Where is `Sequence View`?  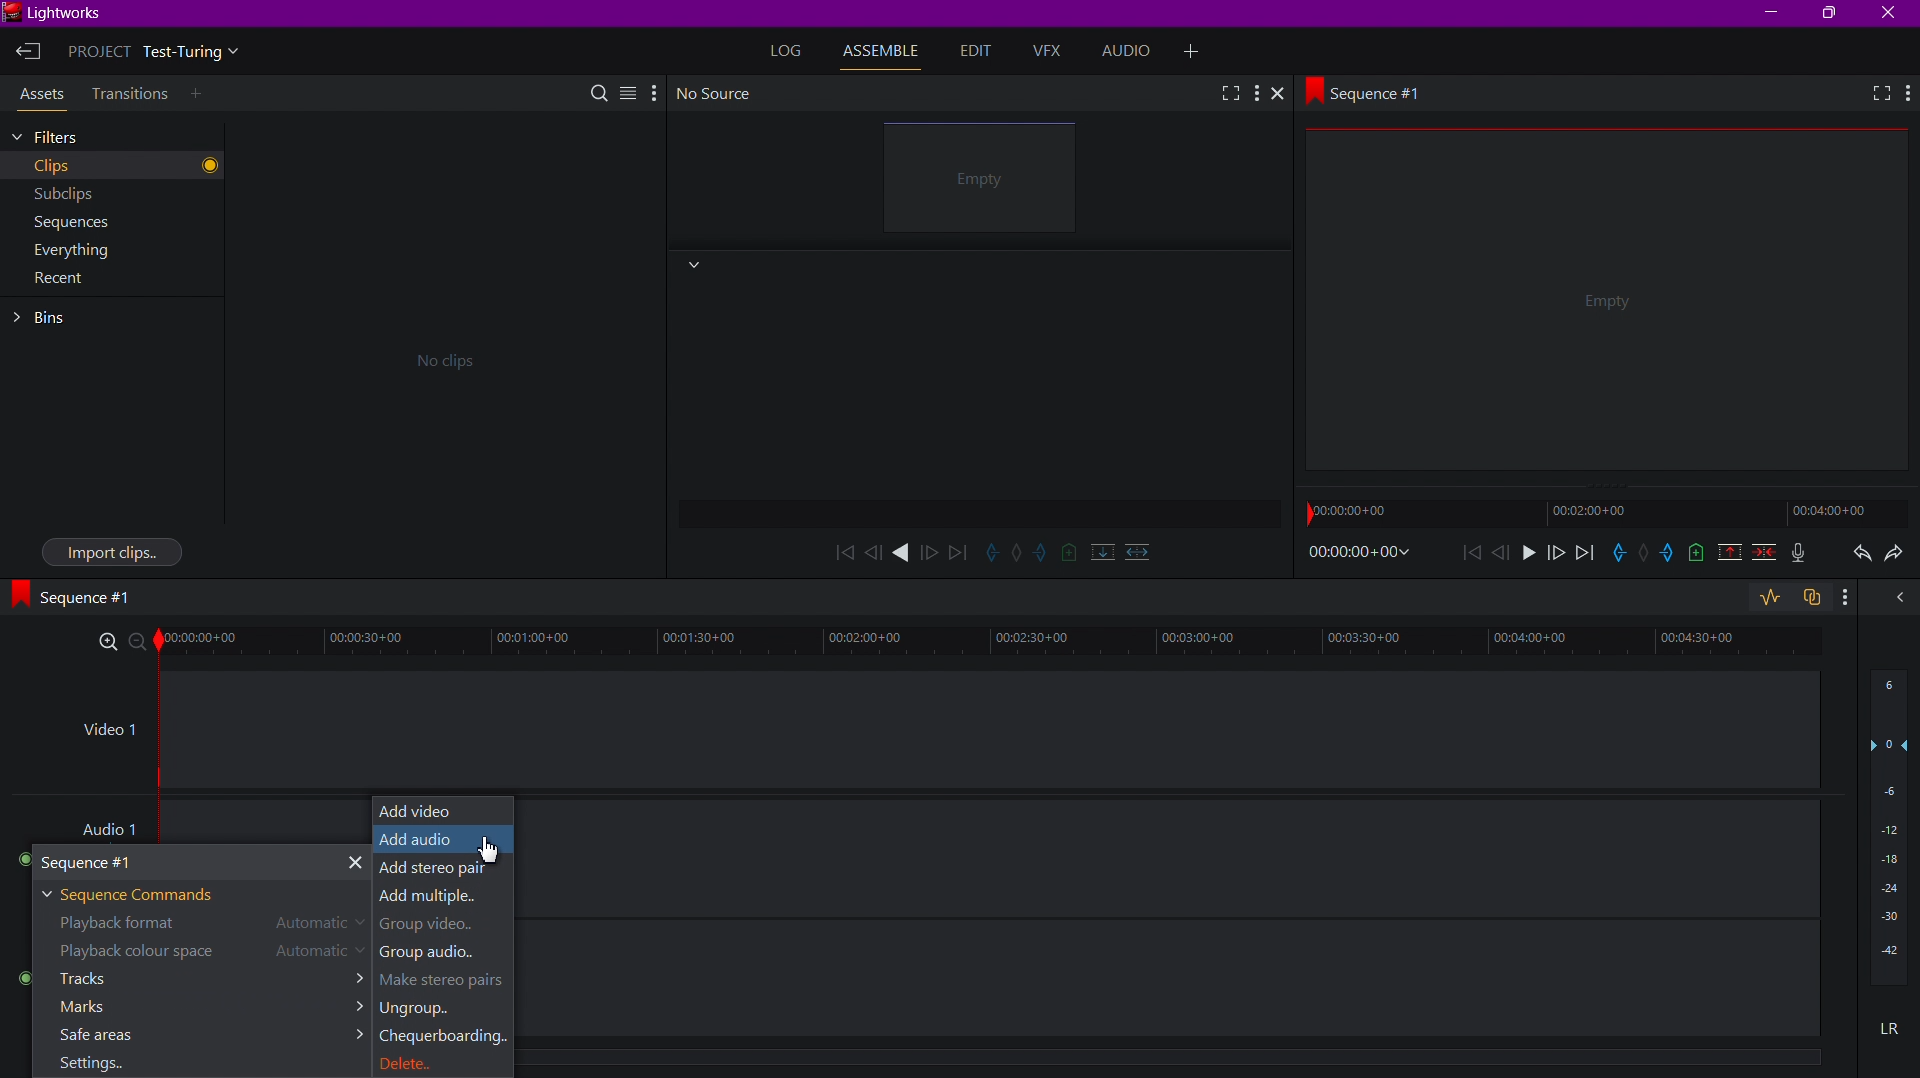 Sequence View is located at coordinates (1609, 307).